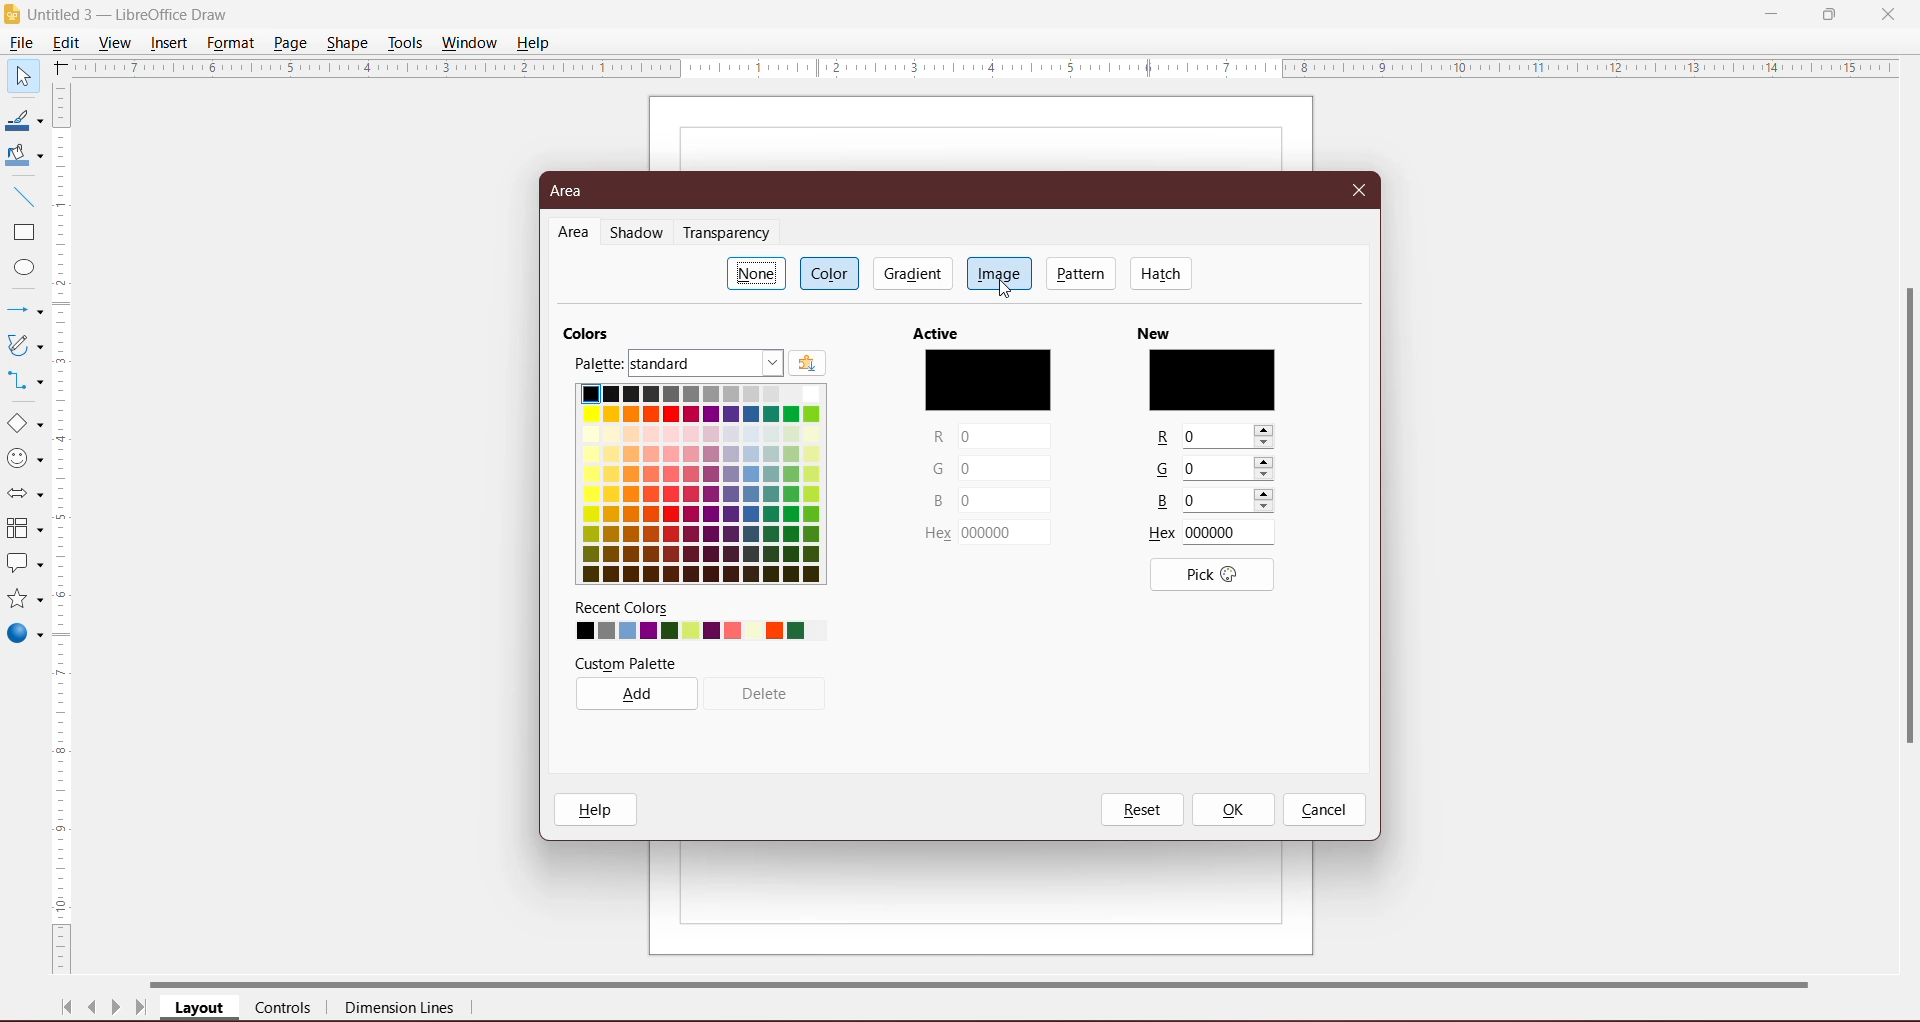 This screenshot has width=1920, height=1022. Describe the element at coordinates (573, 191) in the screenshot. I see `Area` at that location.